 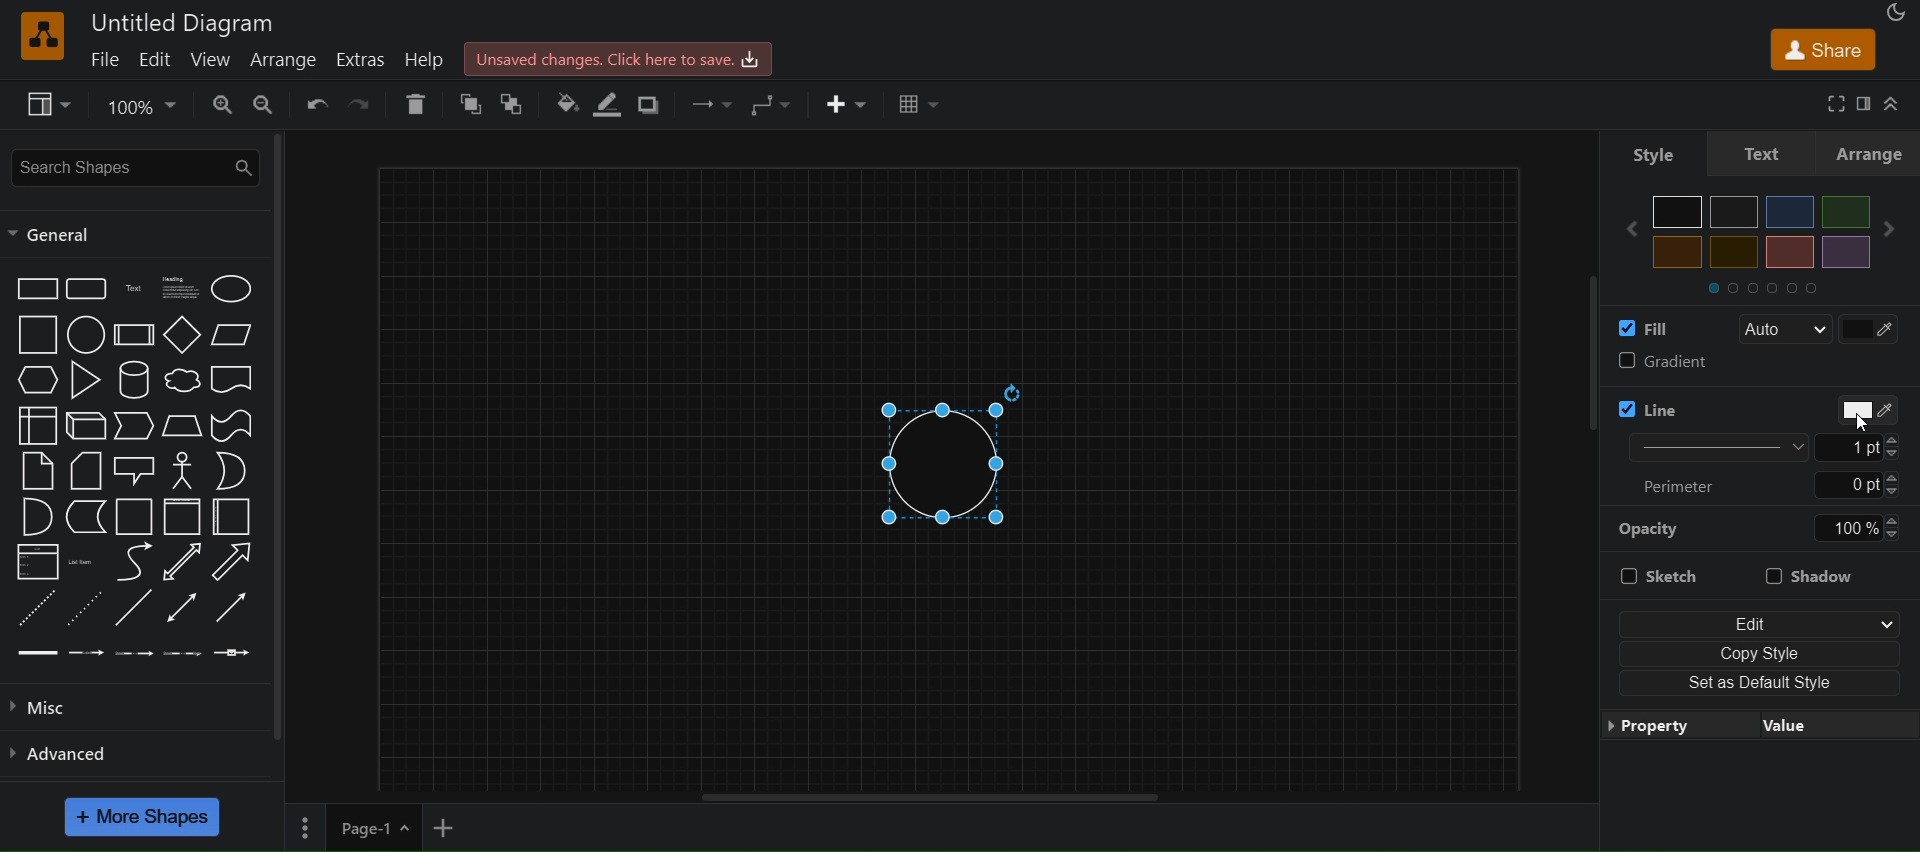 What do you see at coordinates (1871, 447) in the screenshot?
I see `1 pt` at bounding box center [1871, 447].